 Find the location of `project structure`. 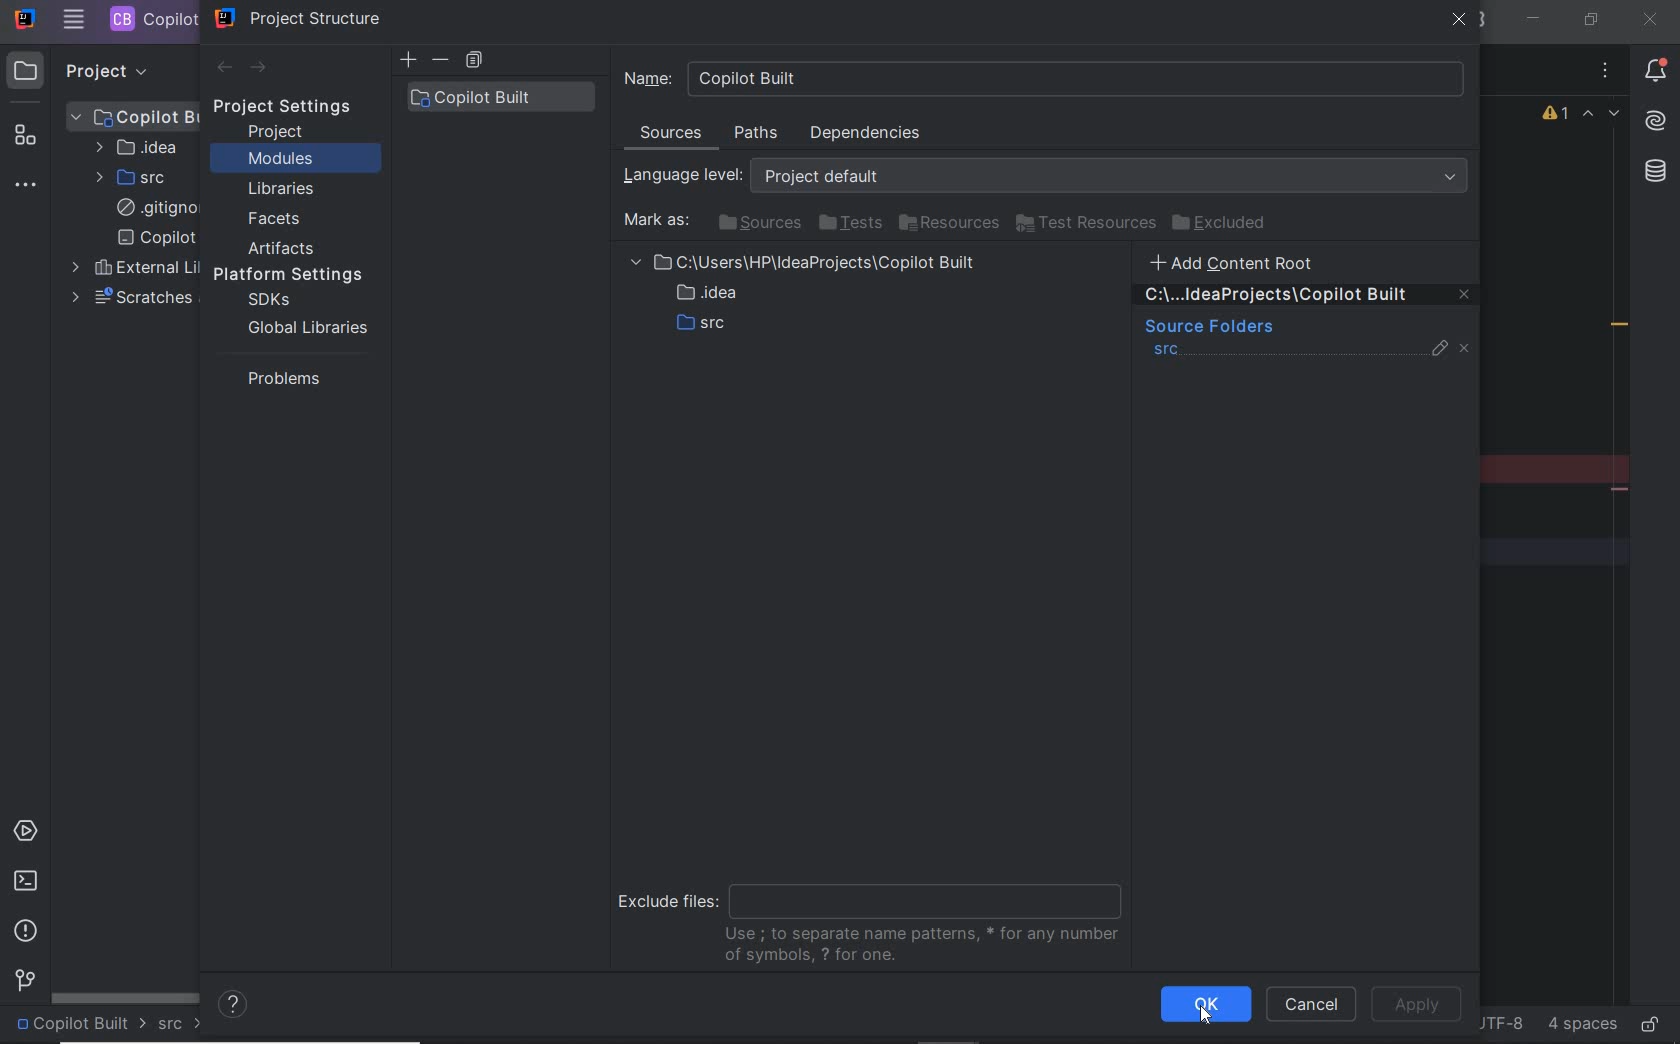

project structure is located at coordinates (299, 18).